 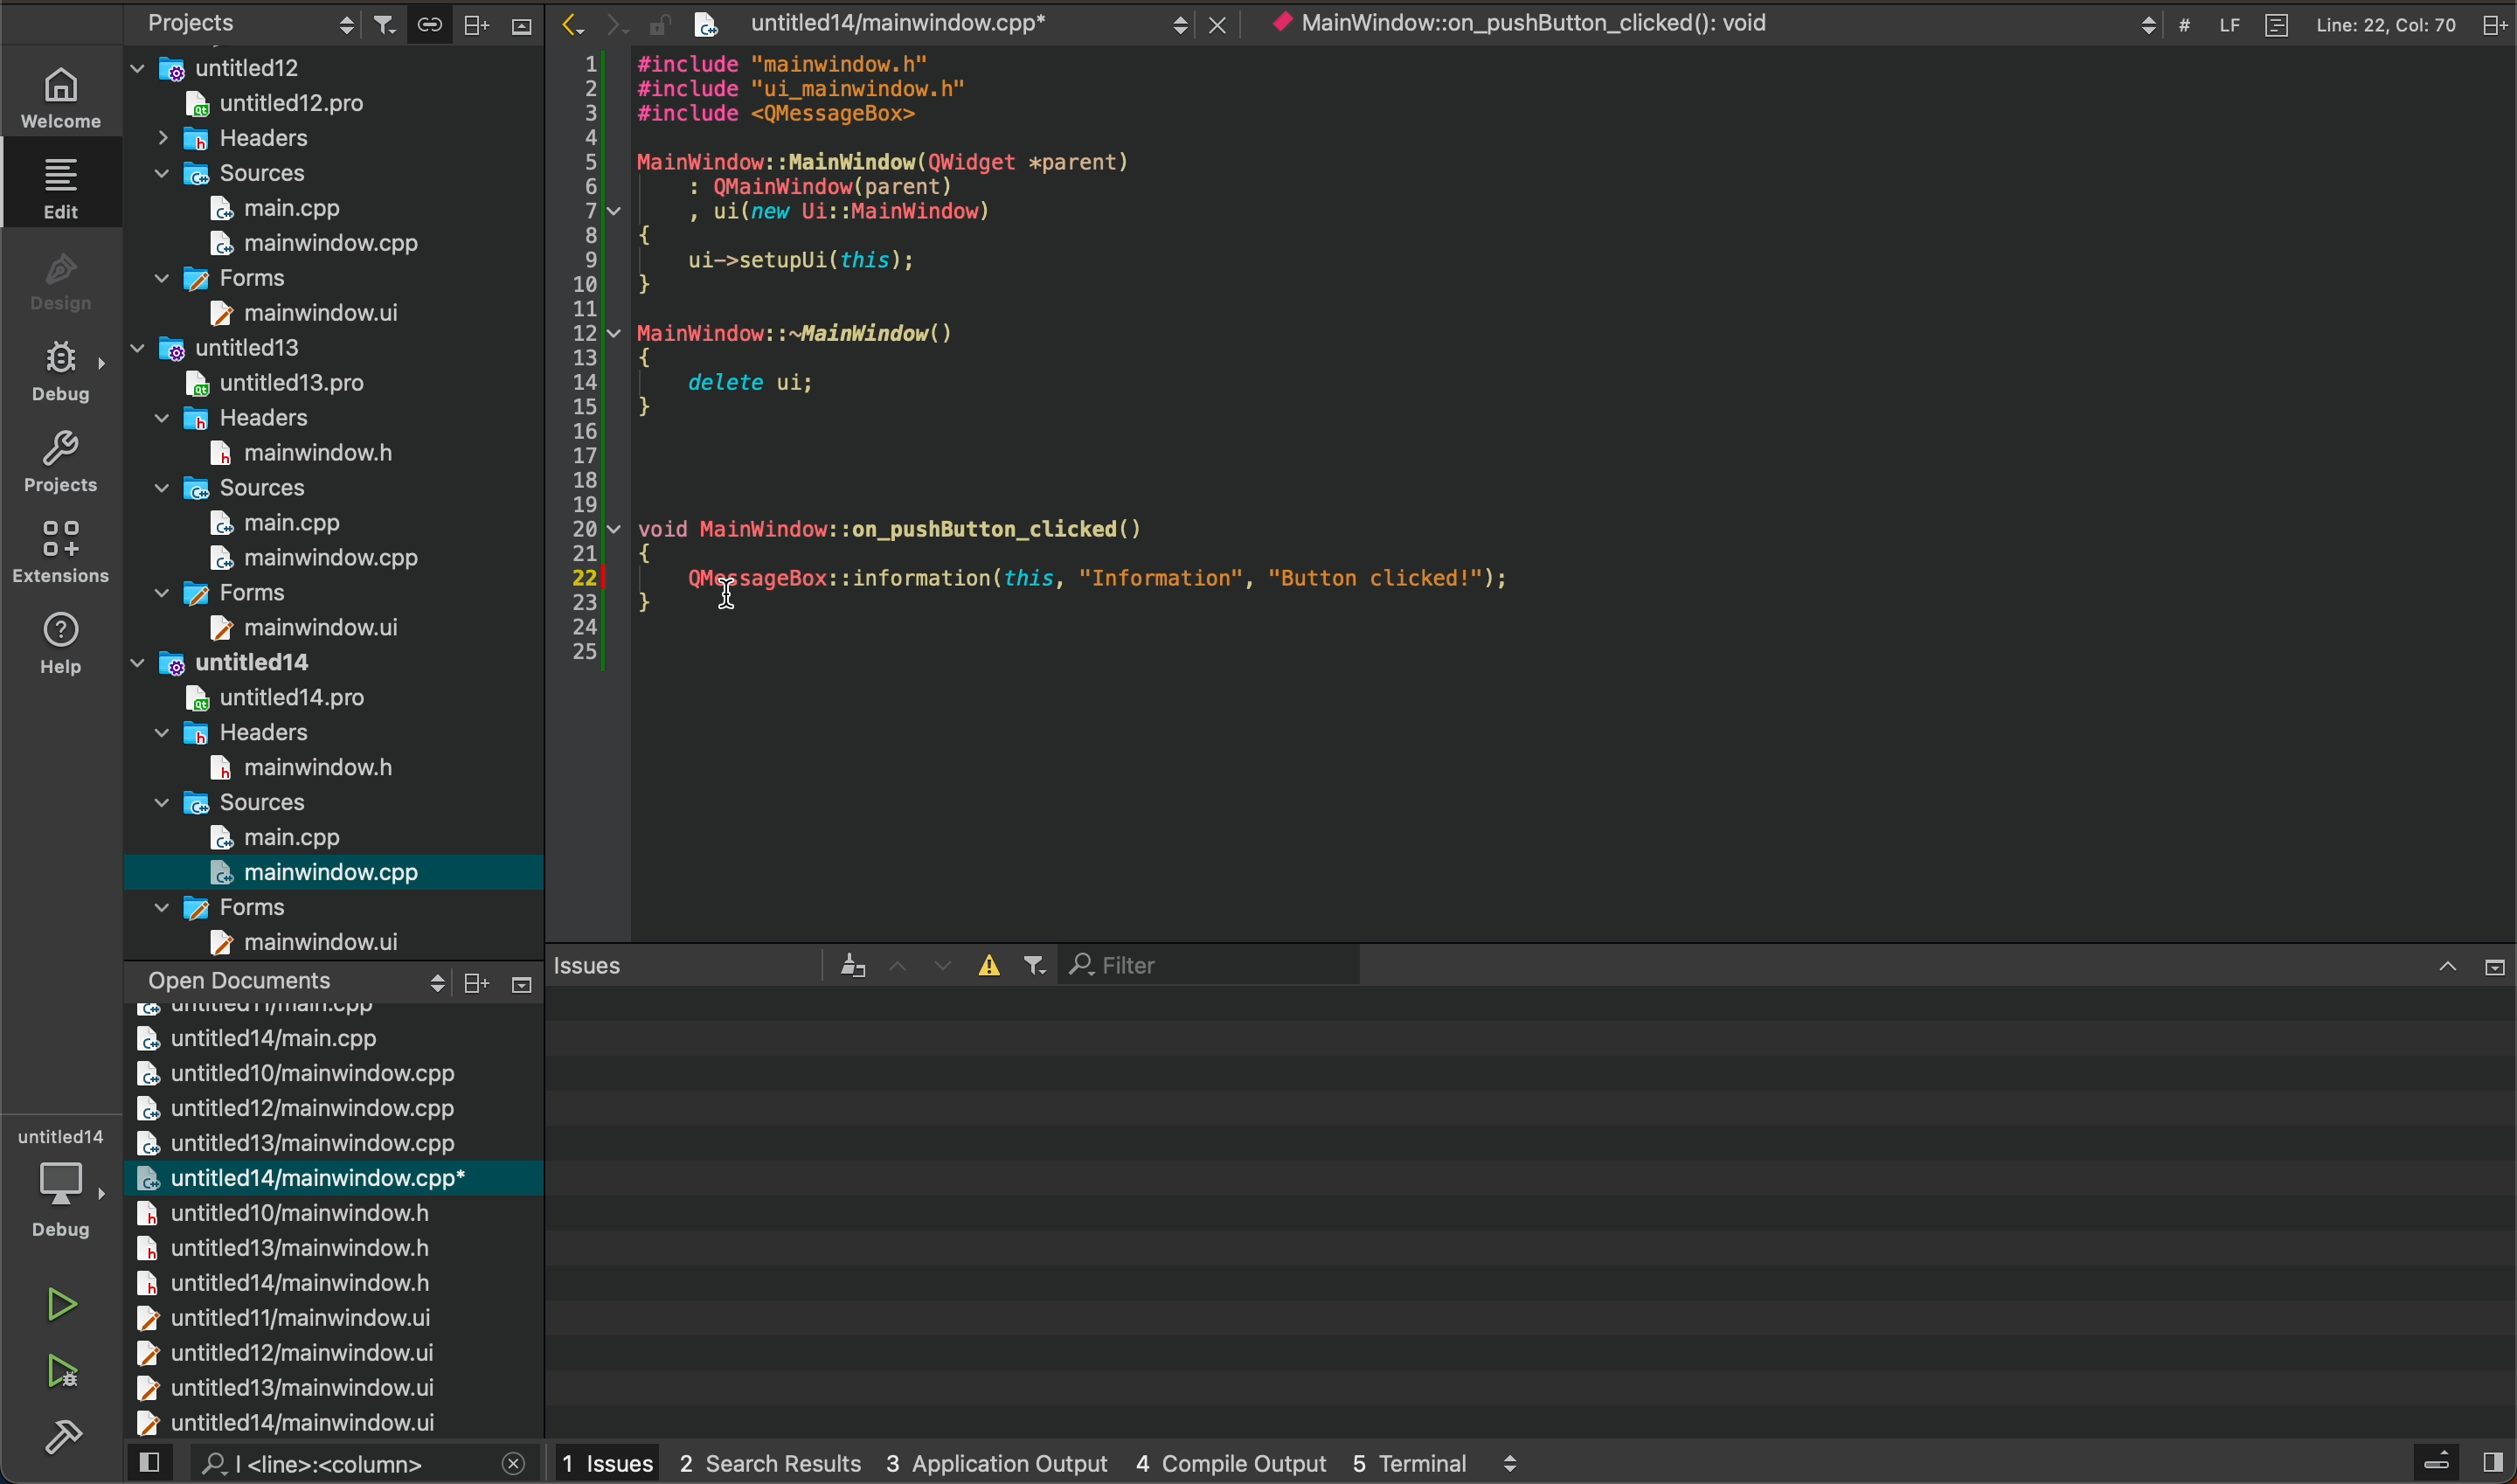 I want to click on main windowh, so click(x=284, y=765).